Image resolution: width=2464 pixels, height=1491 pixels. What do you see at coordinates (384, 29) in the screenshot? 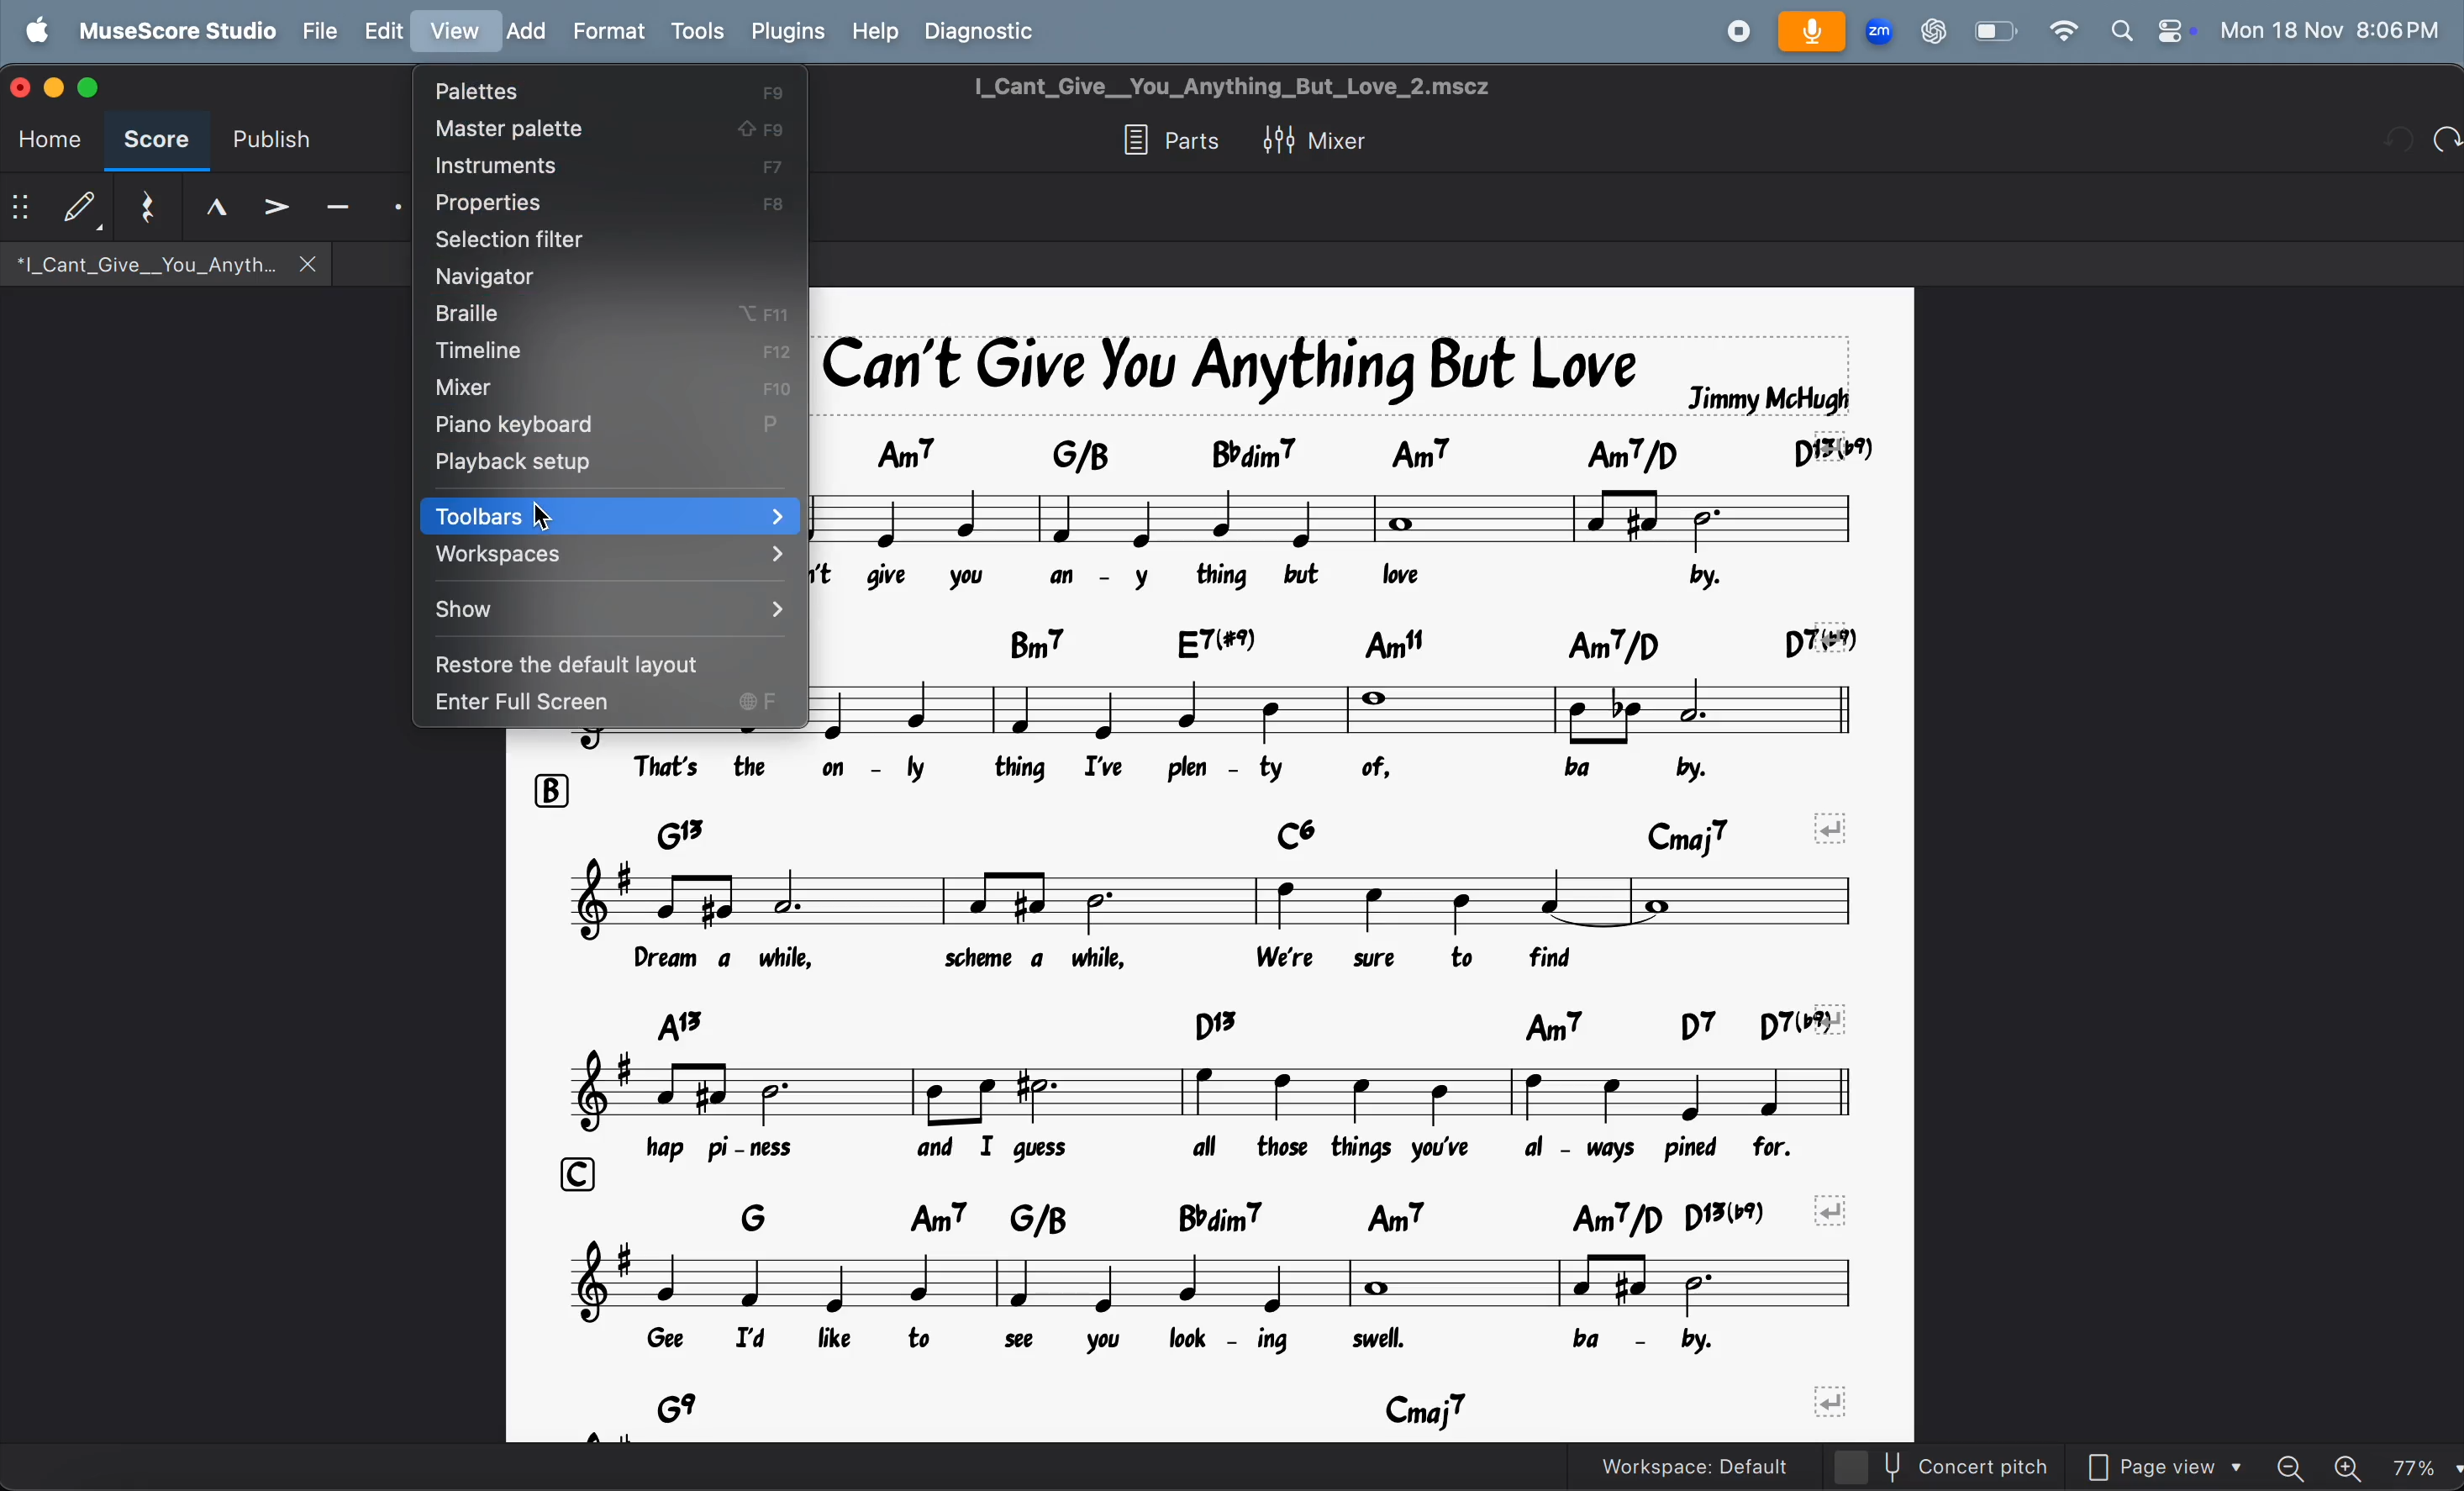
I see `edit` at bounding box center [384, 29].